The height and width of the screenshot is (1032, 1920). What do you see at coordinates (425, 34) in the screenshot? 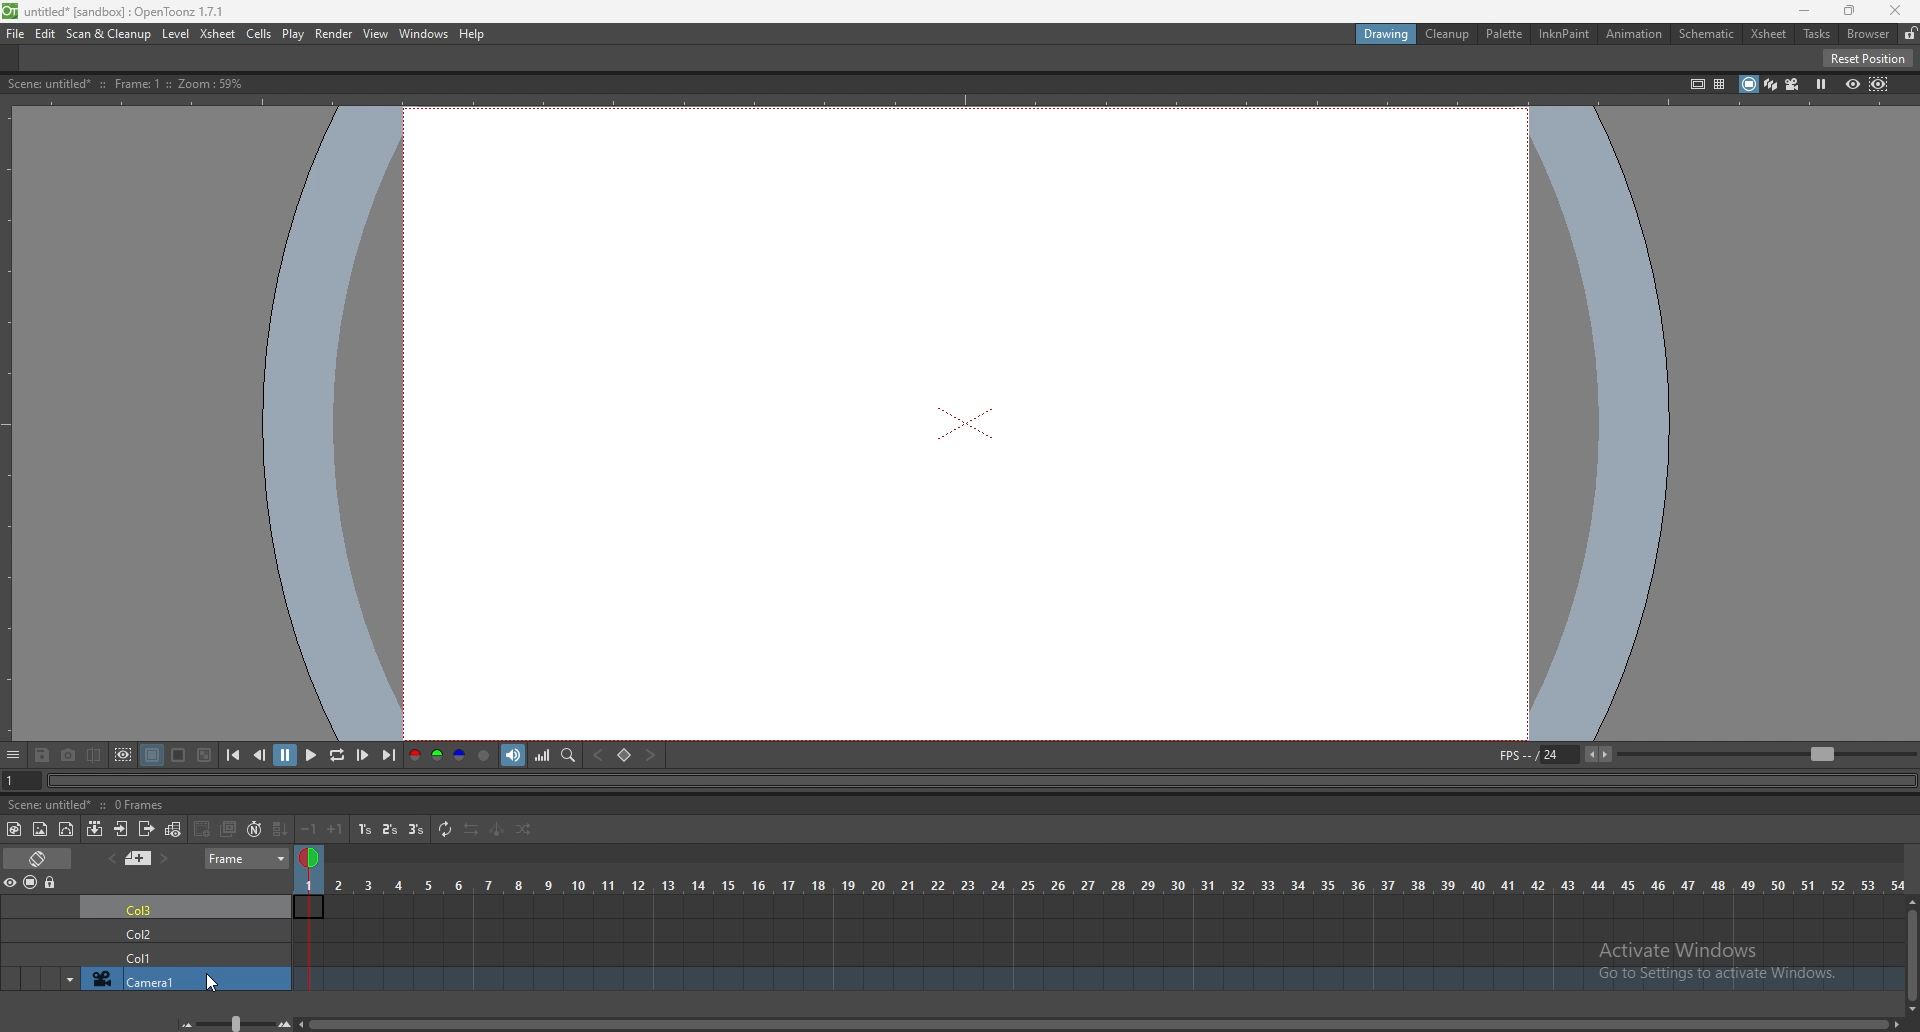
I see `windows` at bounding box center [425, 34].